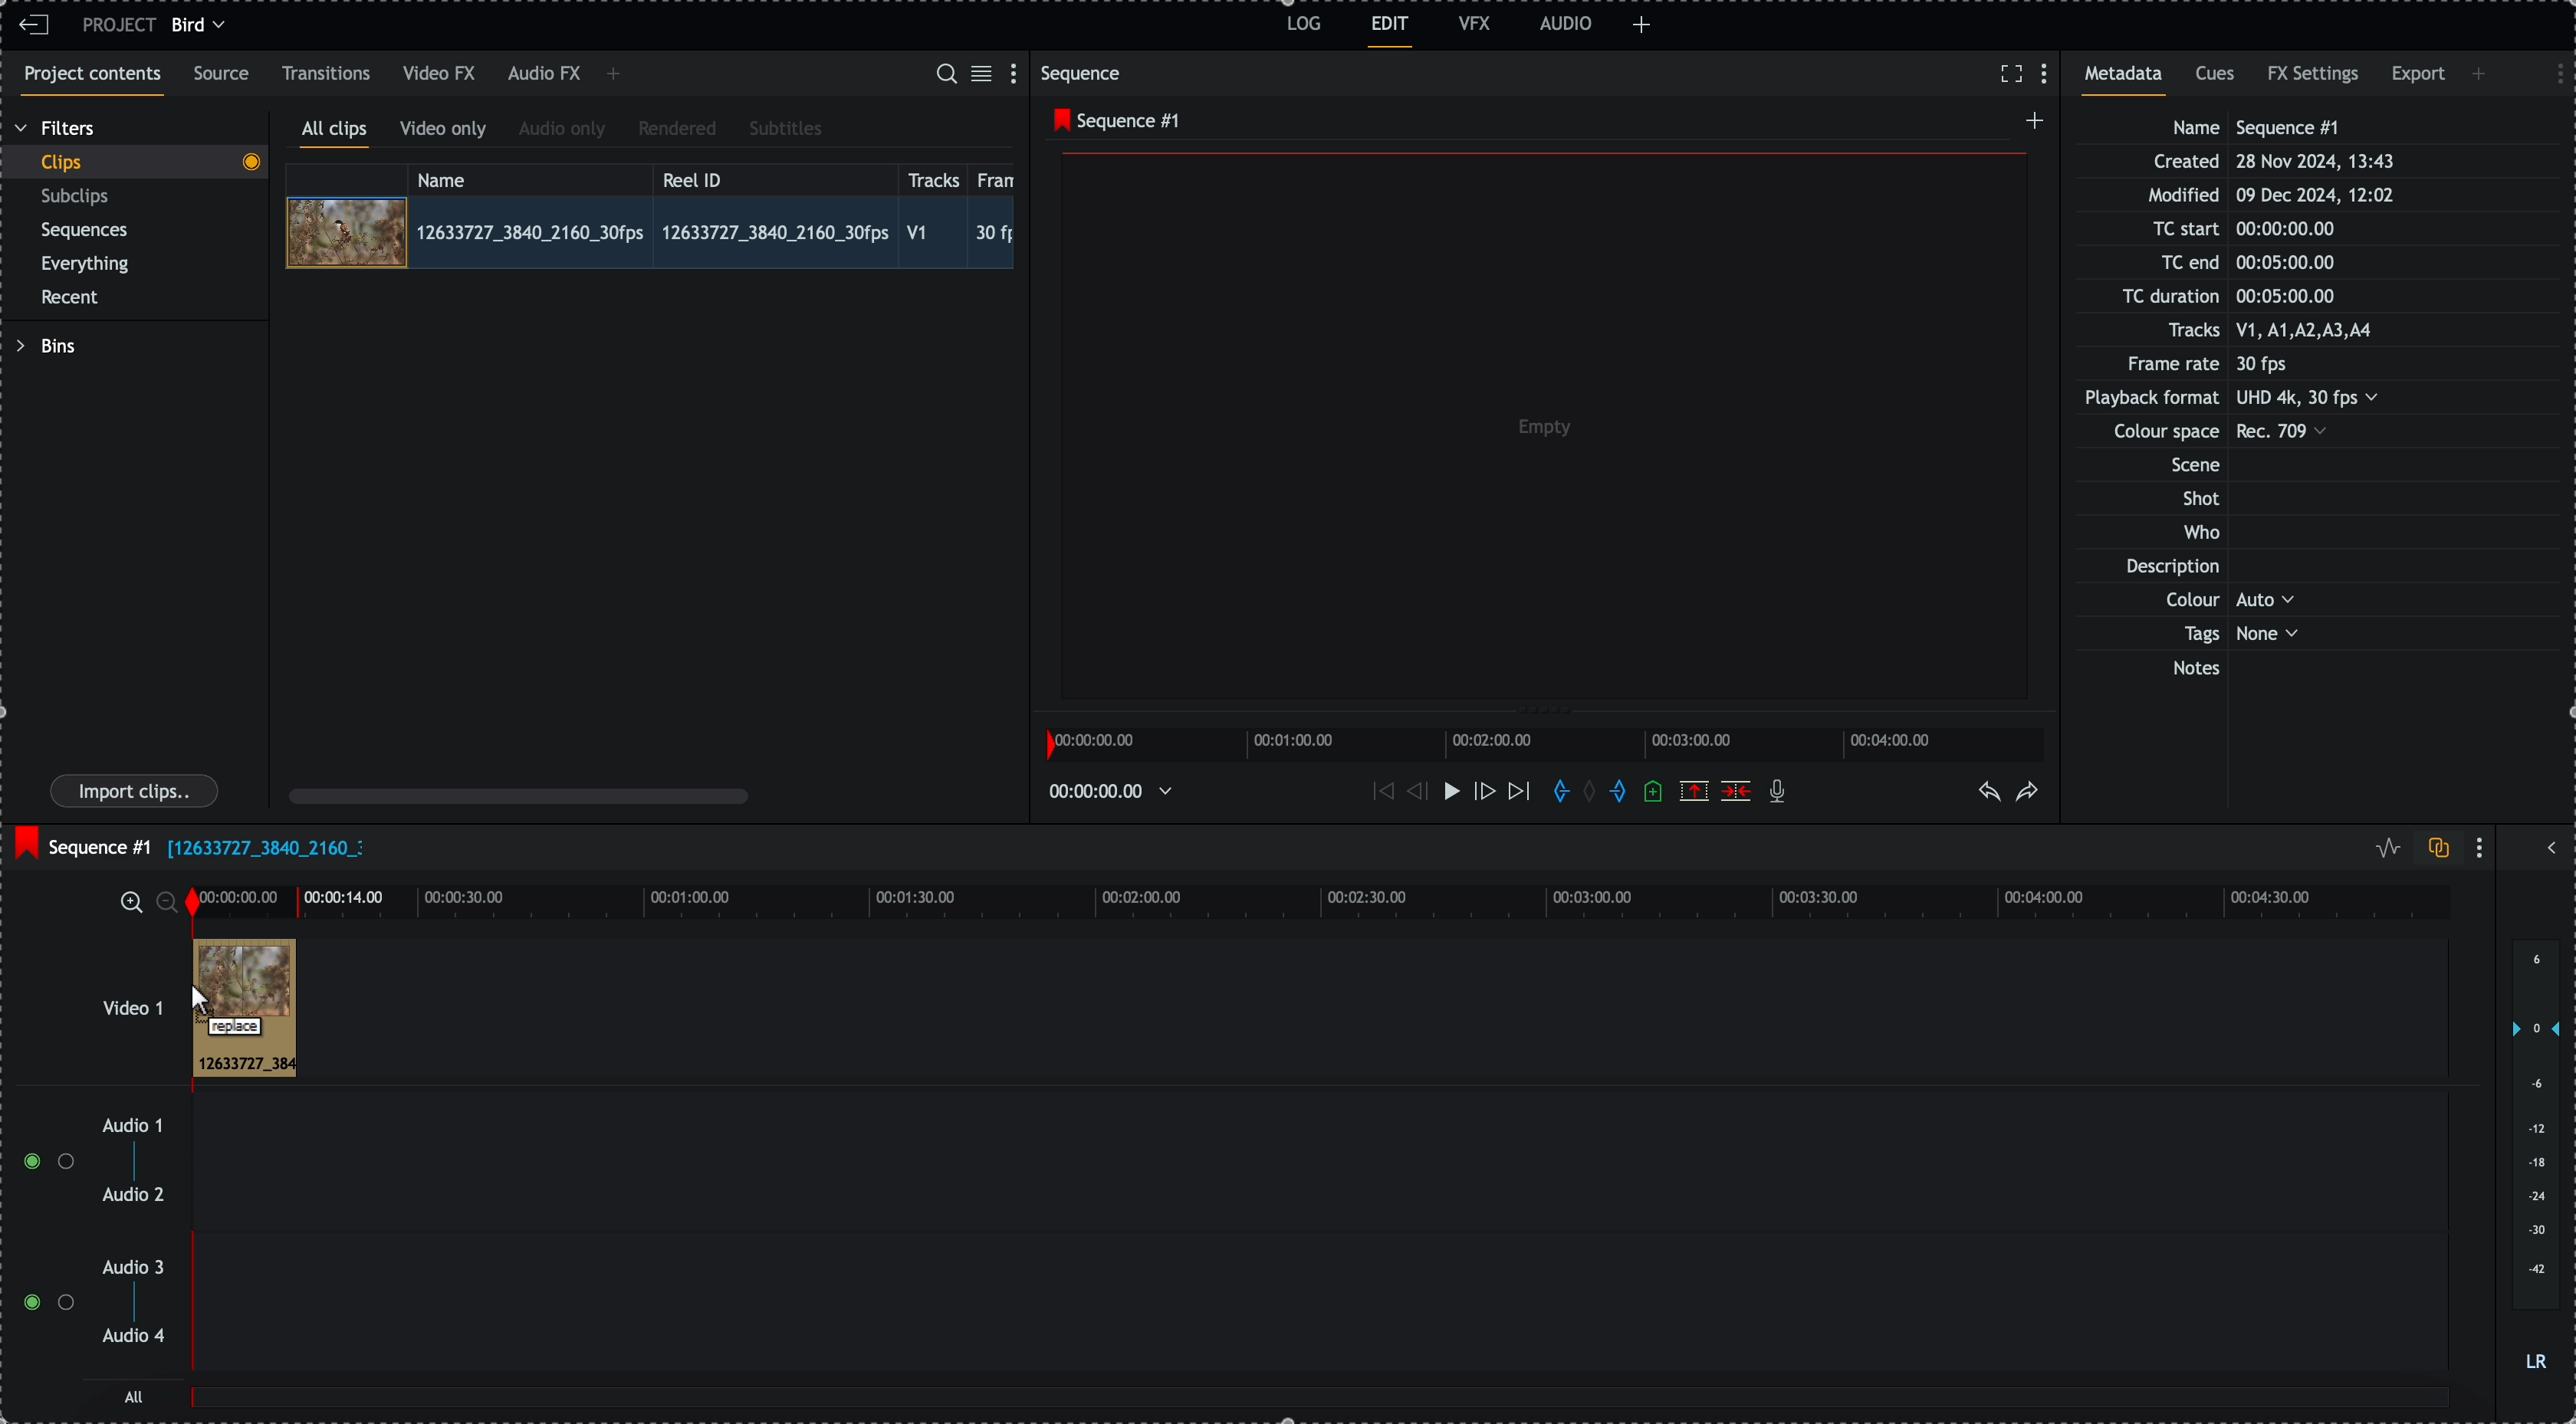 This screenshot has height=1424, width=2576. I want to click on all, so click(1322, 1407).